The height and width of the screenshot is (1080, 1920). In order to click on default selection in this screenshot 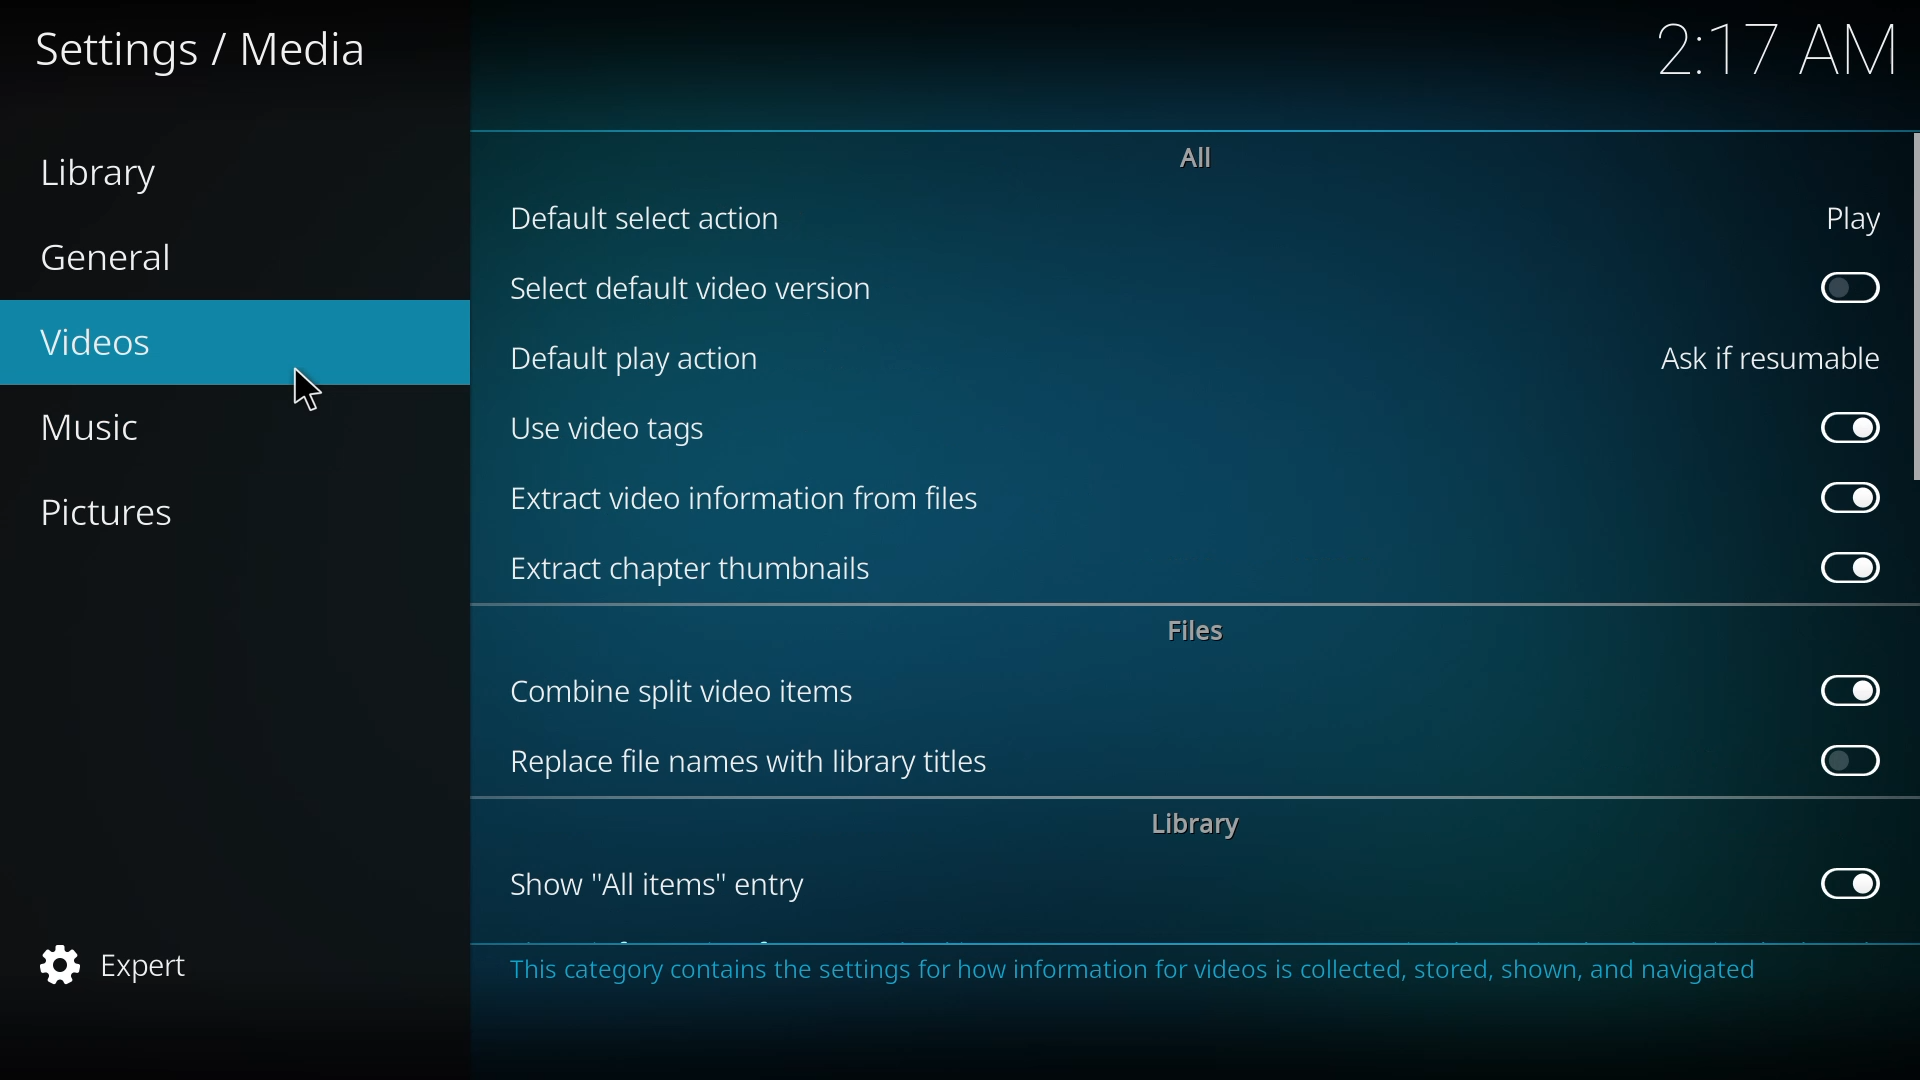, I will do `click(657, 218)`.